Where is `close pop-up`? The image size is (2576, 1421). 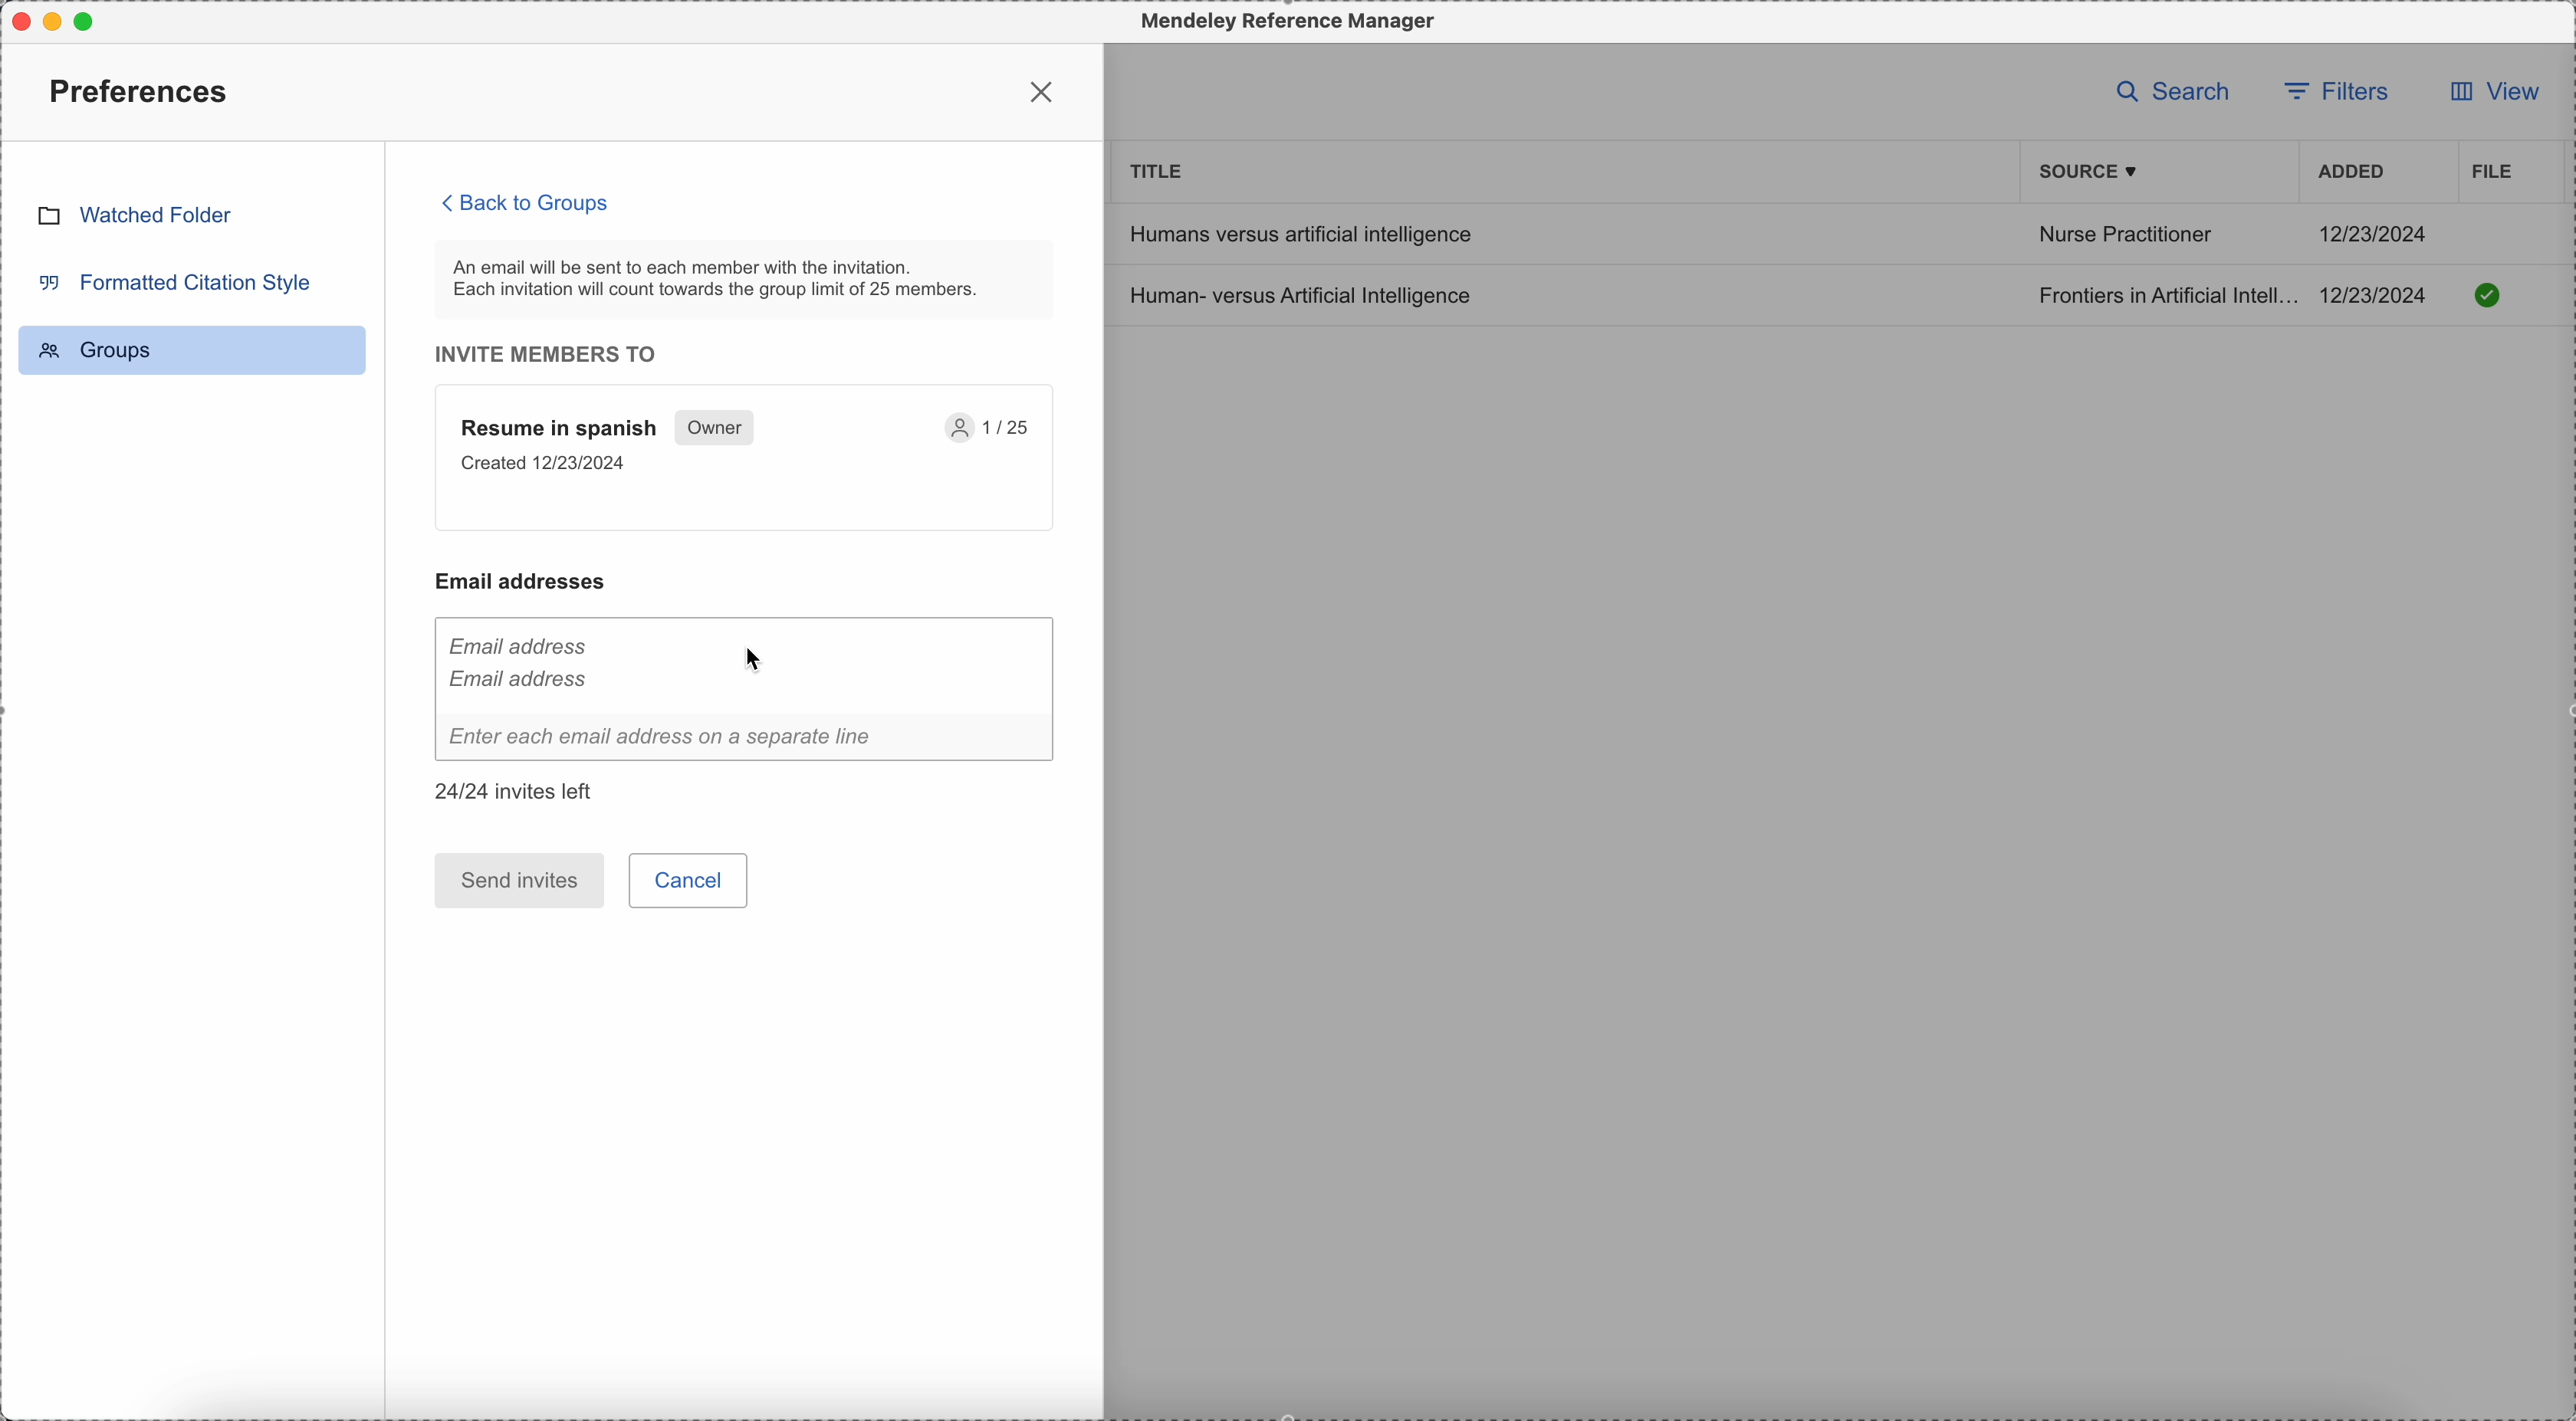 close pop-up is located at coordinates (1045, 91).